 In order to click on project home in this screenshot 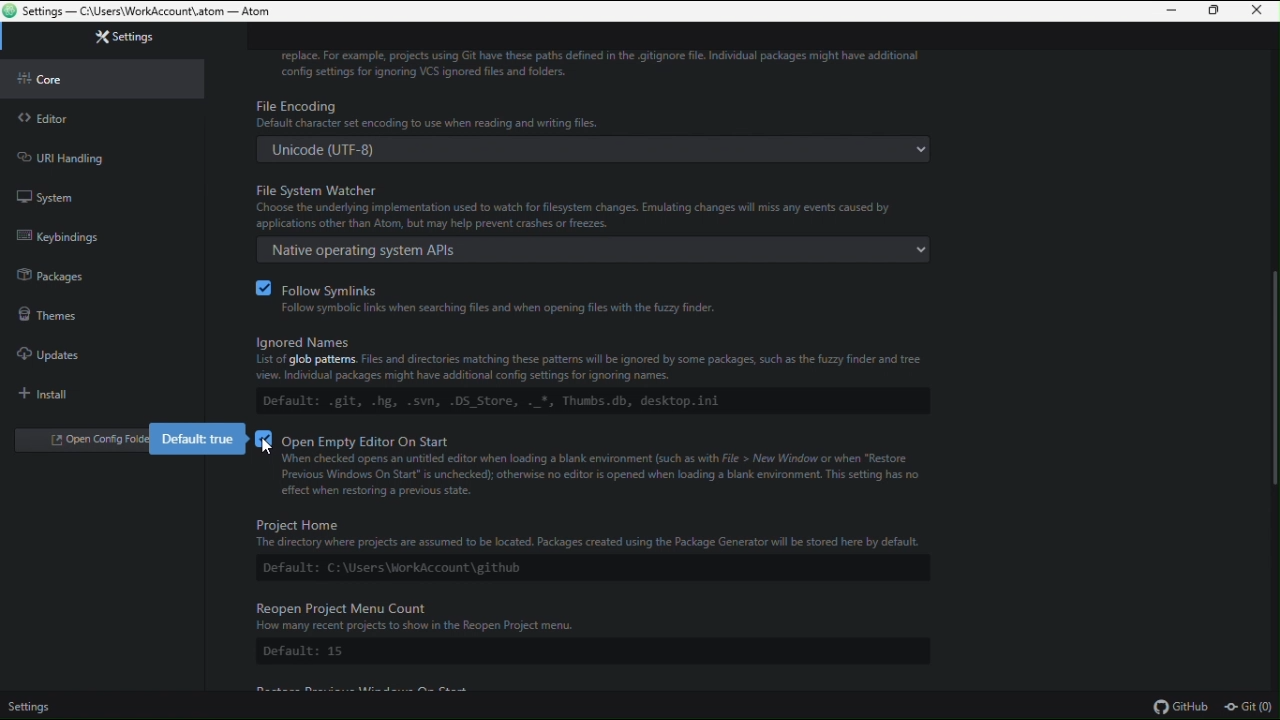, I will do `click(596, 533)`.